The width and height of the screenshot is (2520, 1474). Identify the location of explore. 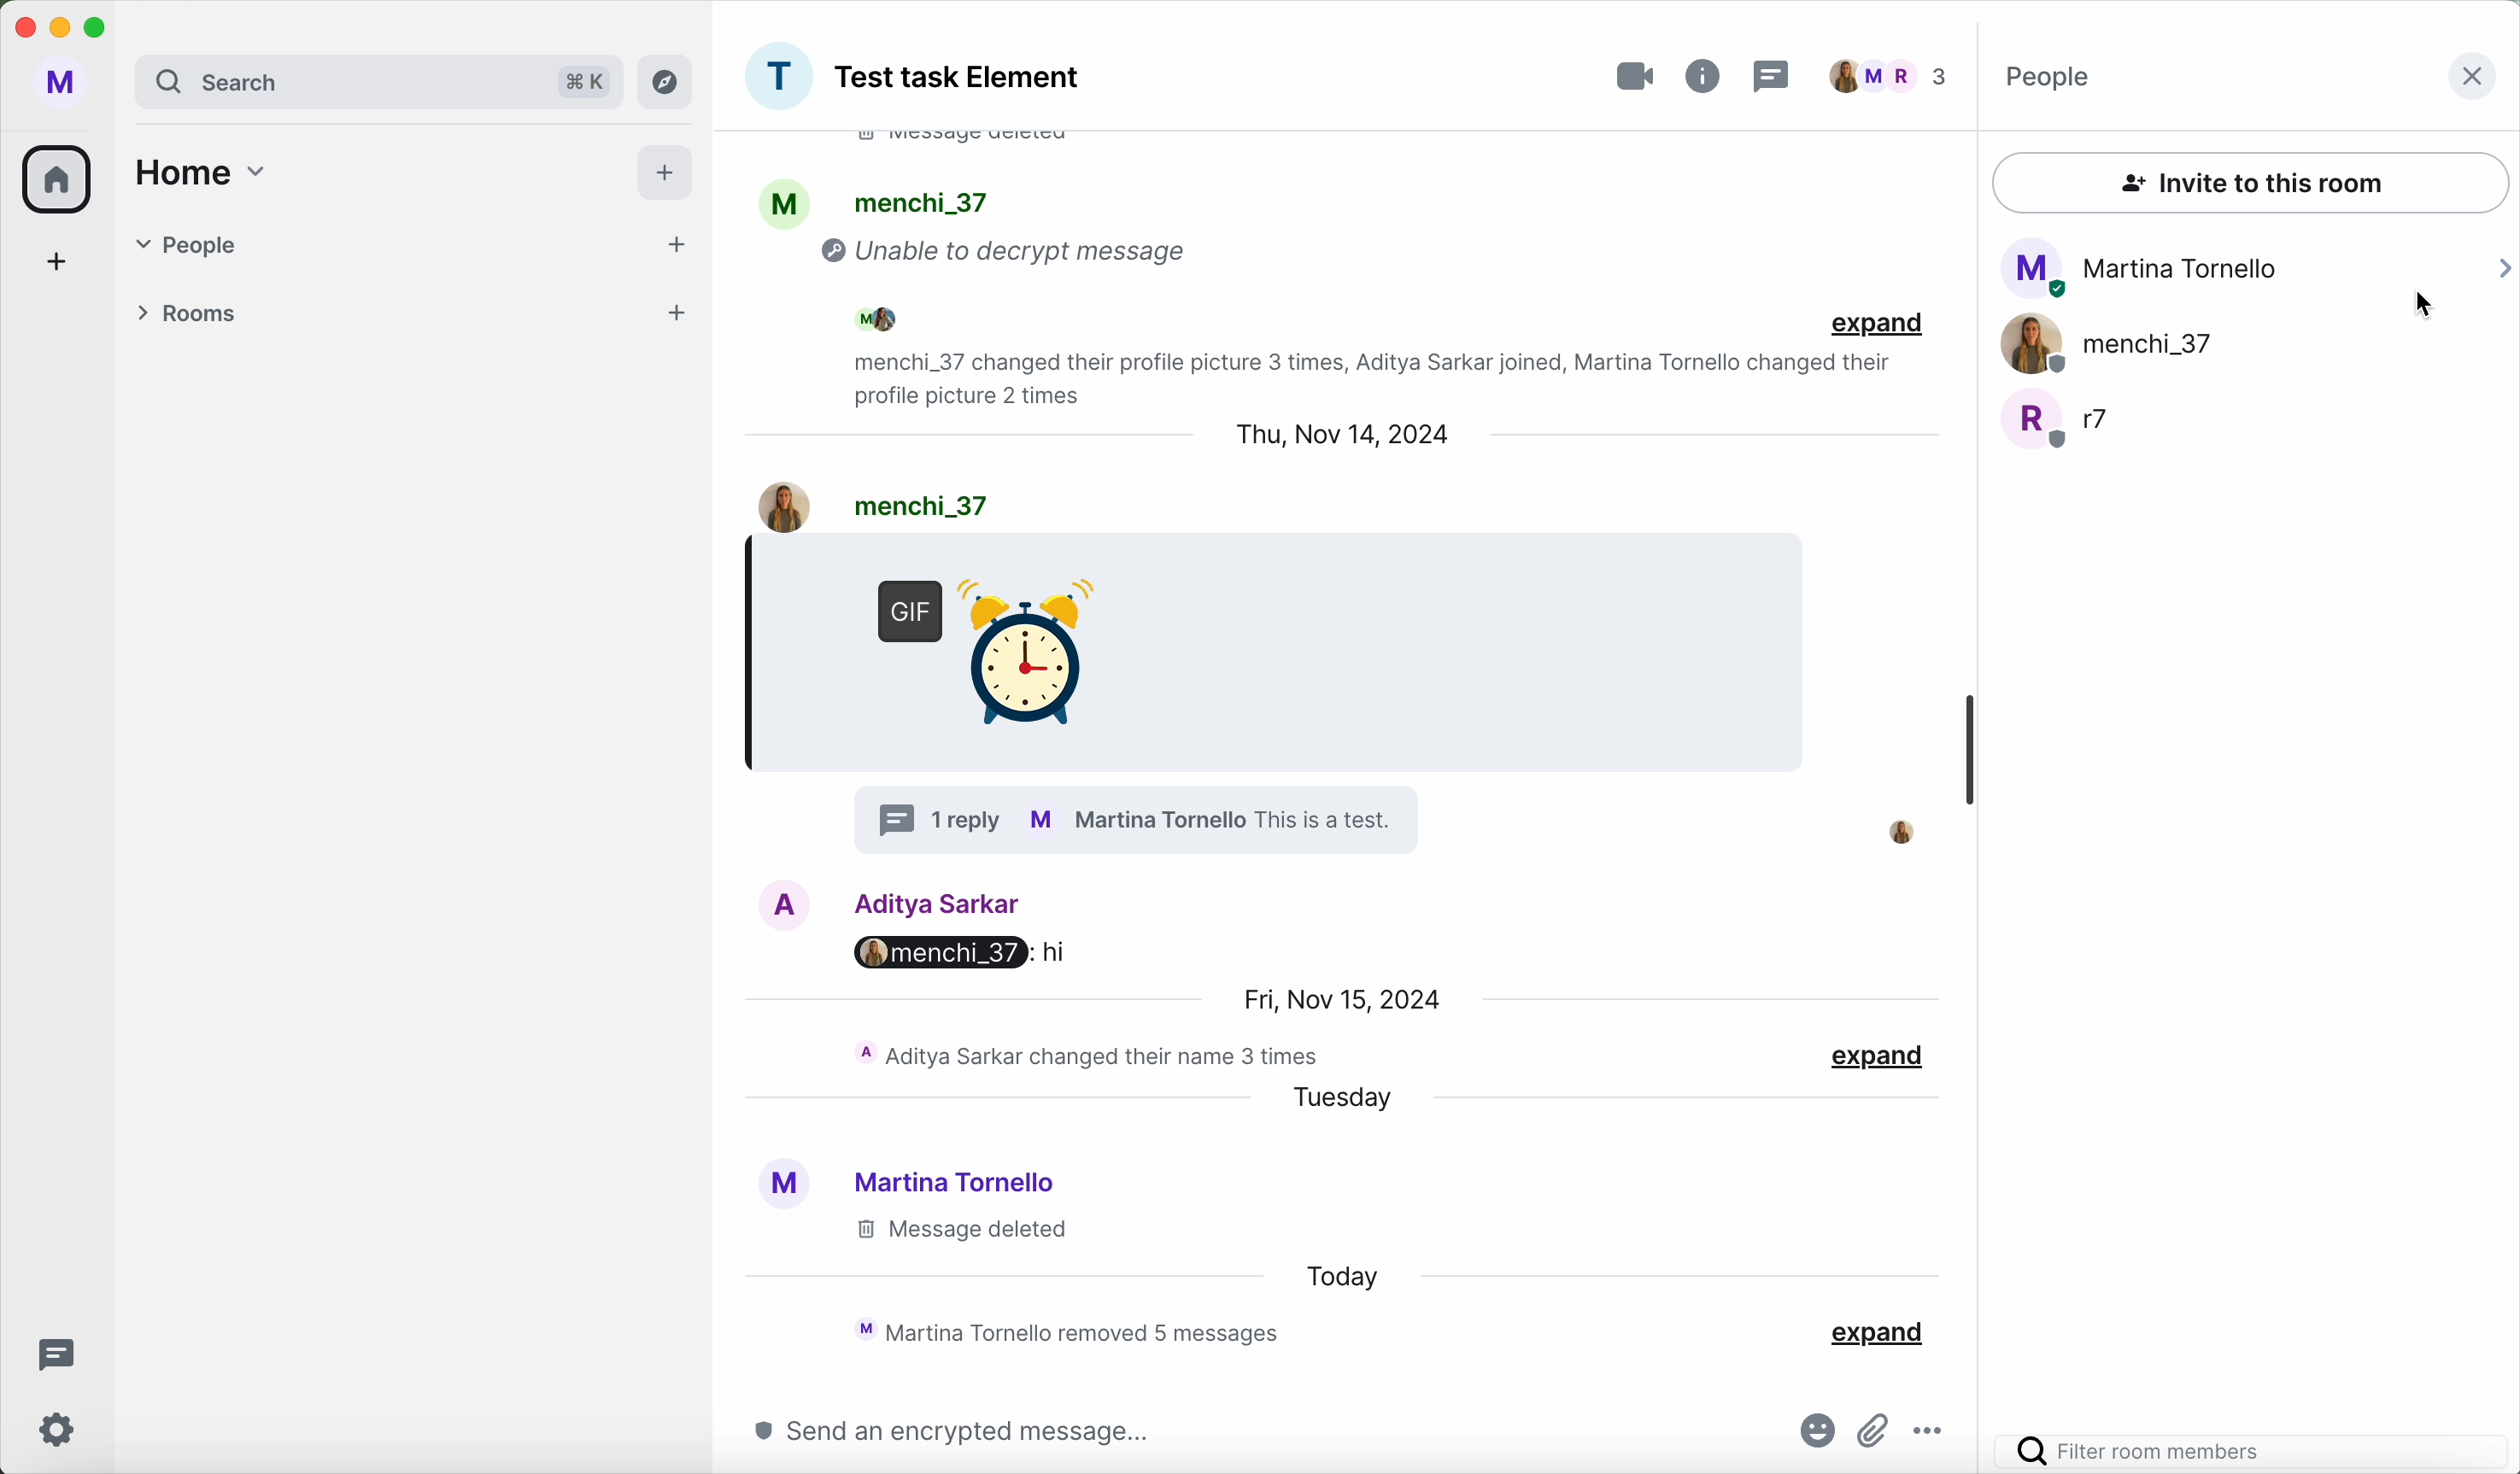
(666, 81).